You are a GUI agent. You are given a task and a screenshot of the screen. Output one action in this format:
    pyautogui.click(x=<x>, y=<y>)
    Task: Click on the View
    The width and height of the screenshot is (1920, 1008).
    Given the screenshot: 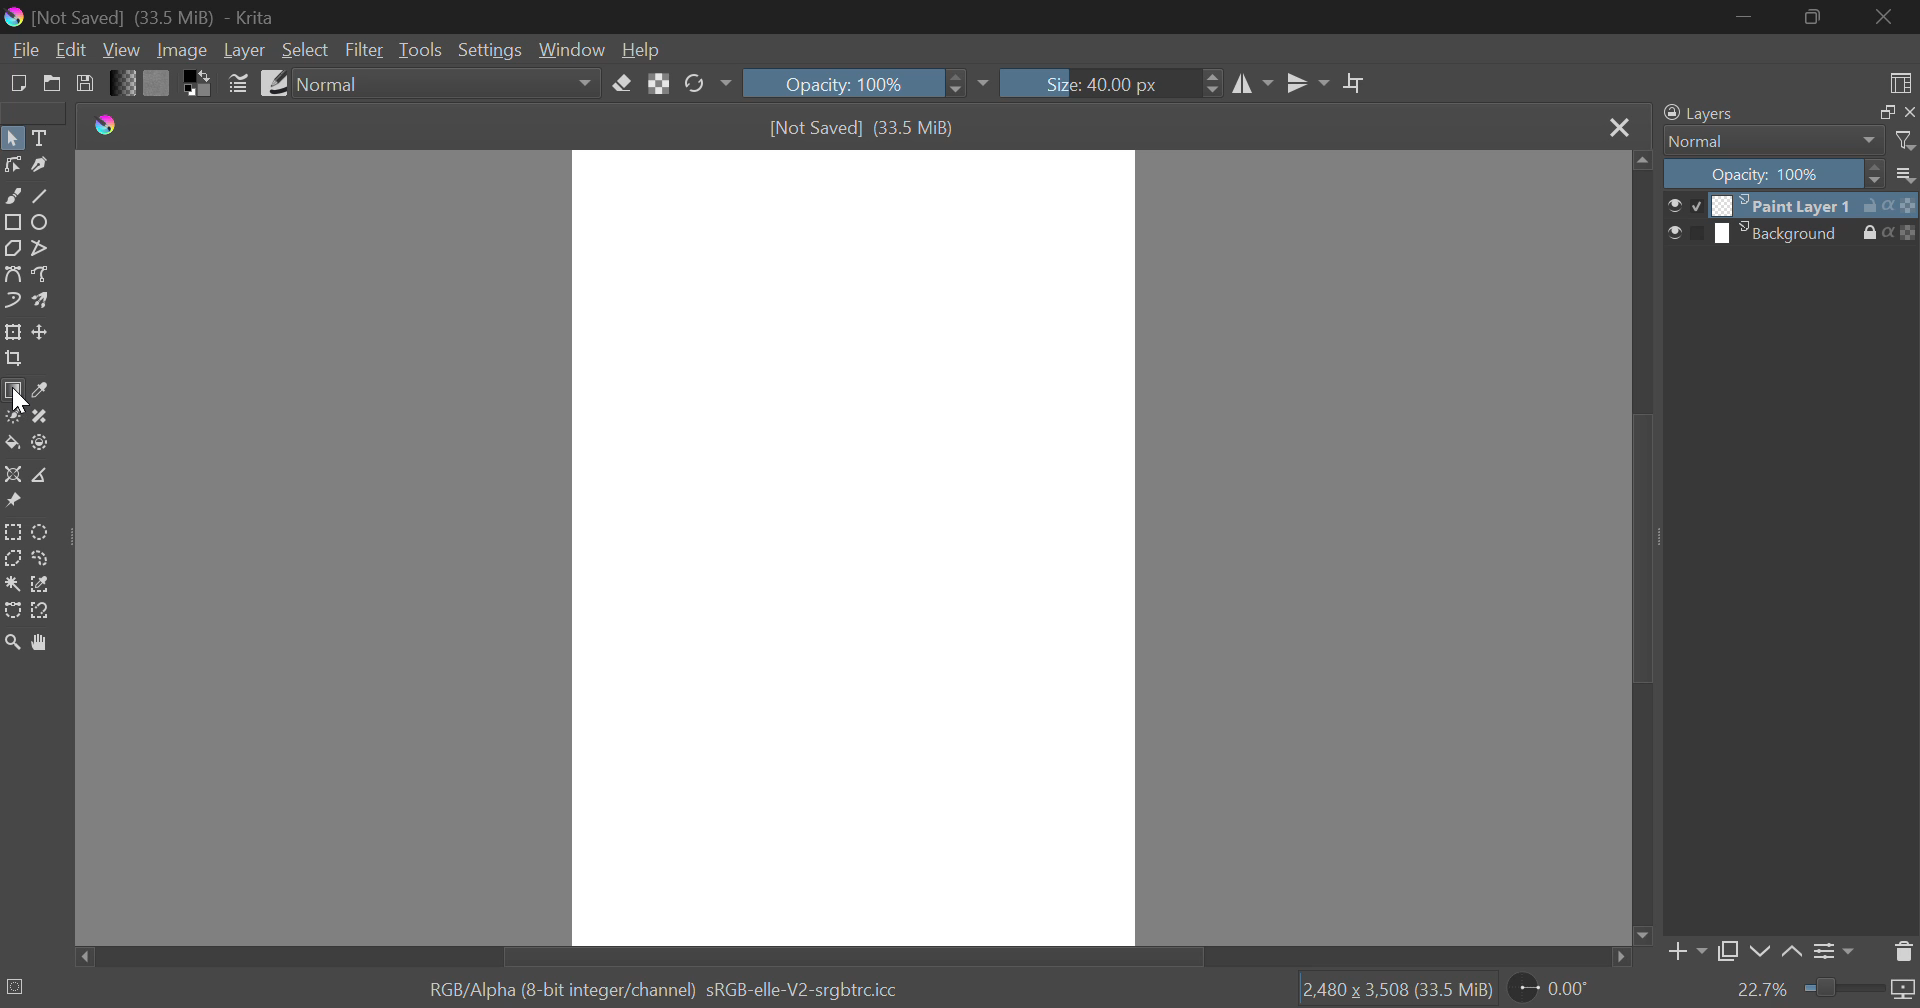 What is the action you would take?
    pyautogui.click(x=122, y=50)
    